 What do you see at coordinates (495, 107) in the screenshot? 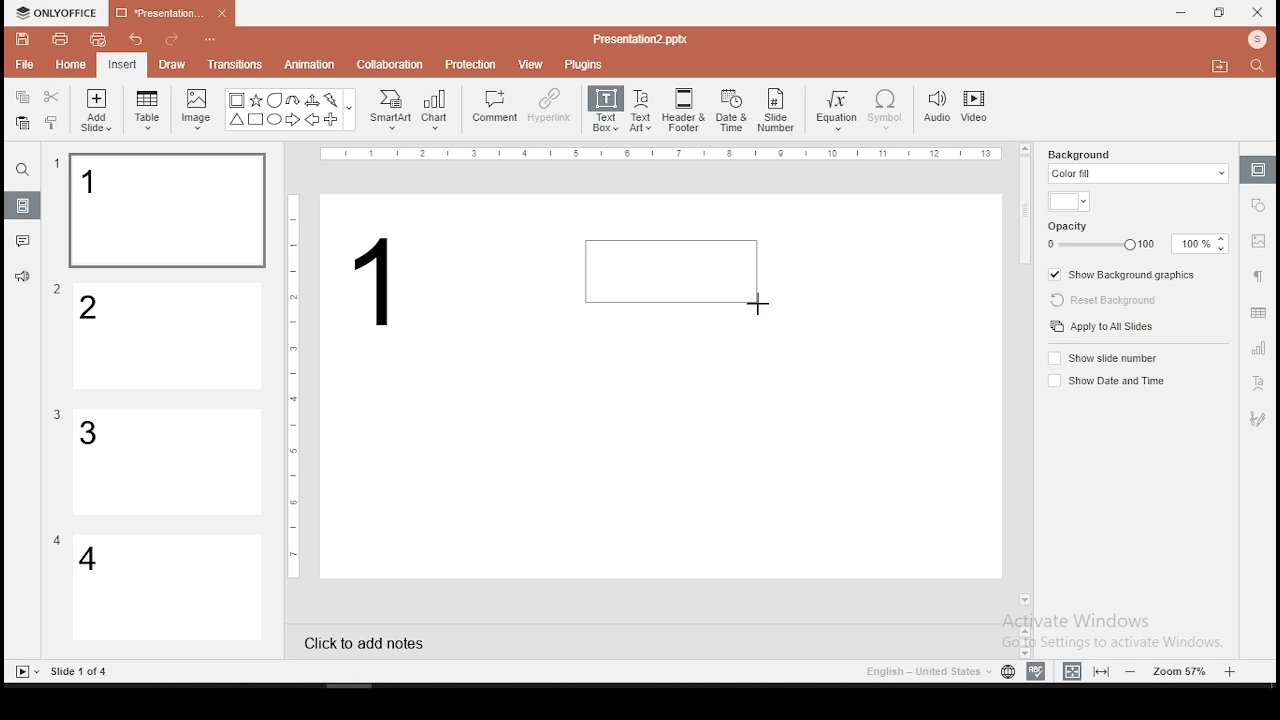
I see `comment` at bounding box center [495, 107].